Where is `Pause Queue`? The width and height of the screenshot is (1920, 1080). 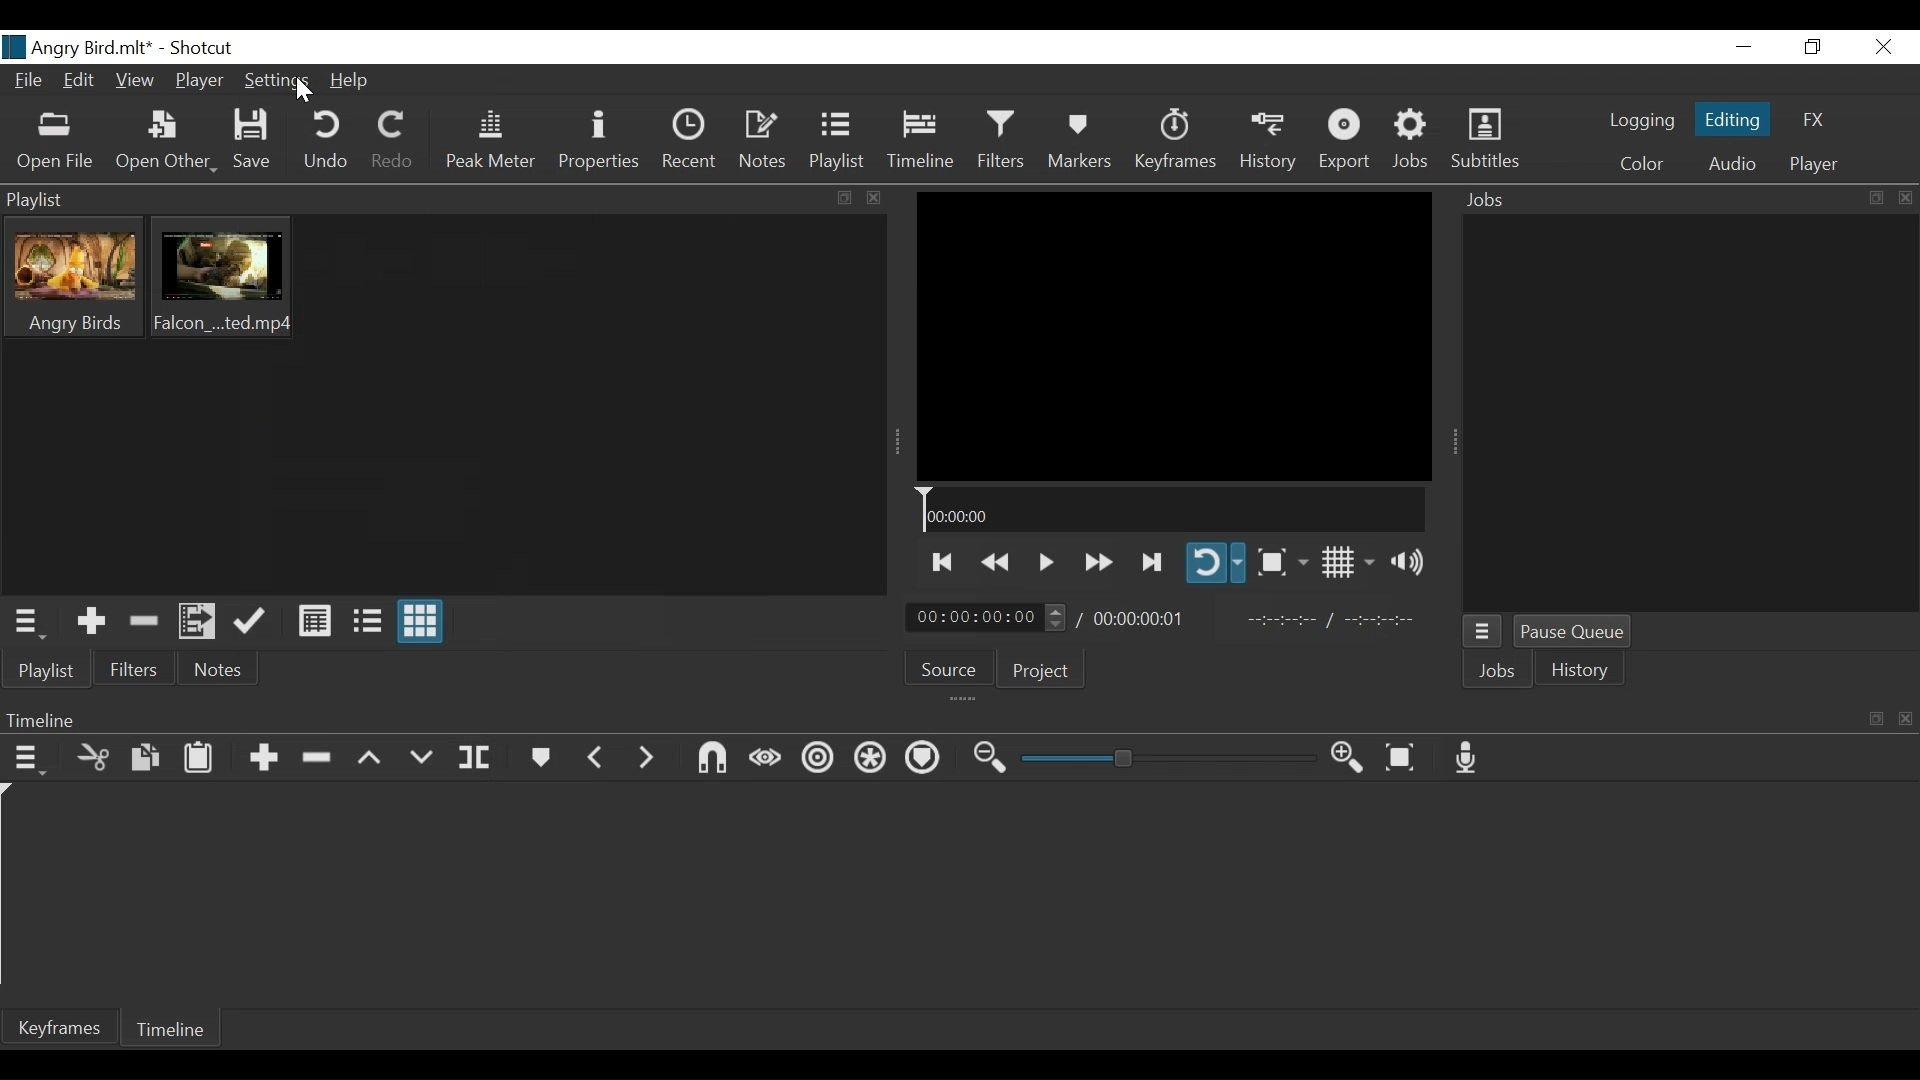 Pause Queue is located at coordinates (1575, 634).